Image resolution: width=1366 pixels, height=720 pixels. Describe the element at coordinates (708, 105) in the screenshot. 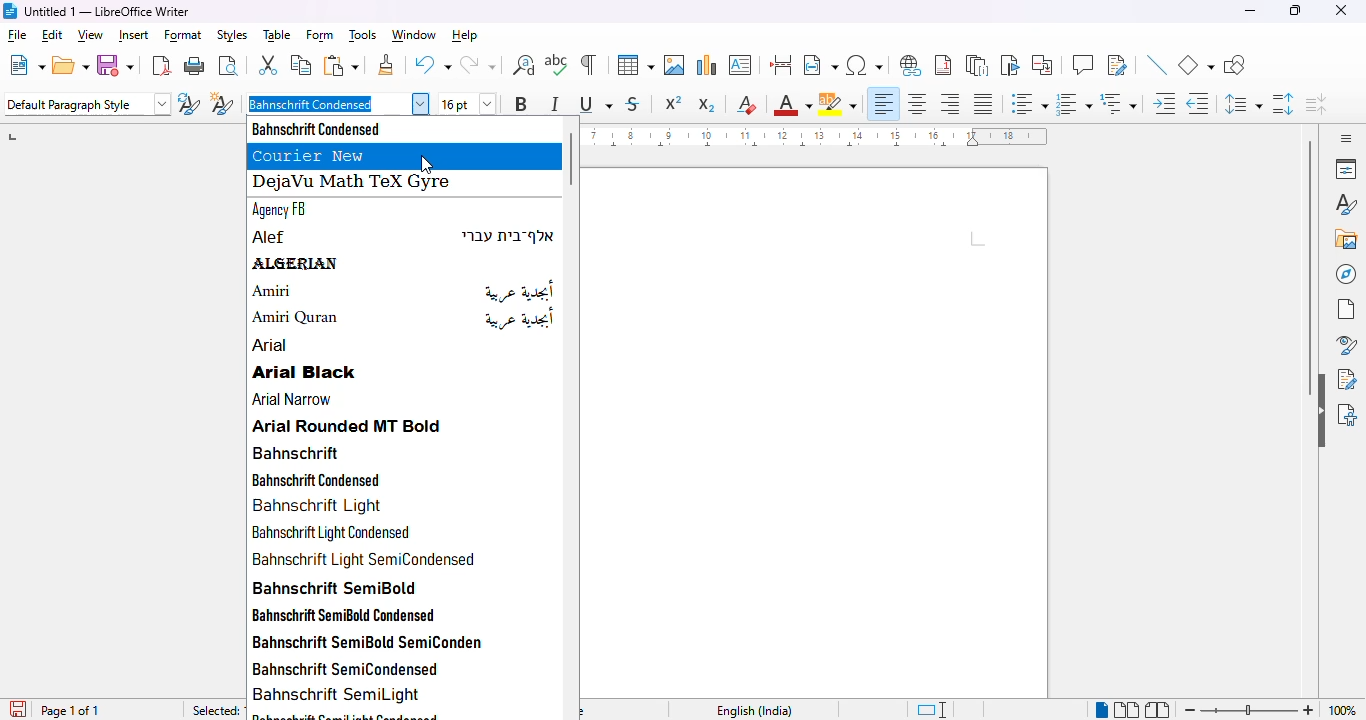

I see `subscript` at that location.